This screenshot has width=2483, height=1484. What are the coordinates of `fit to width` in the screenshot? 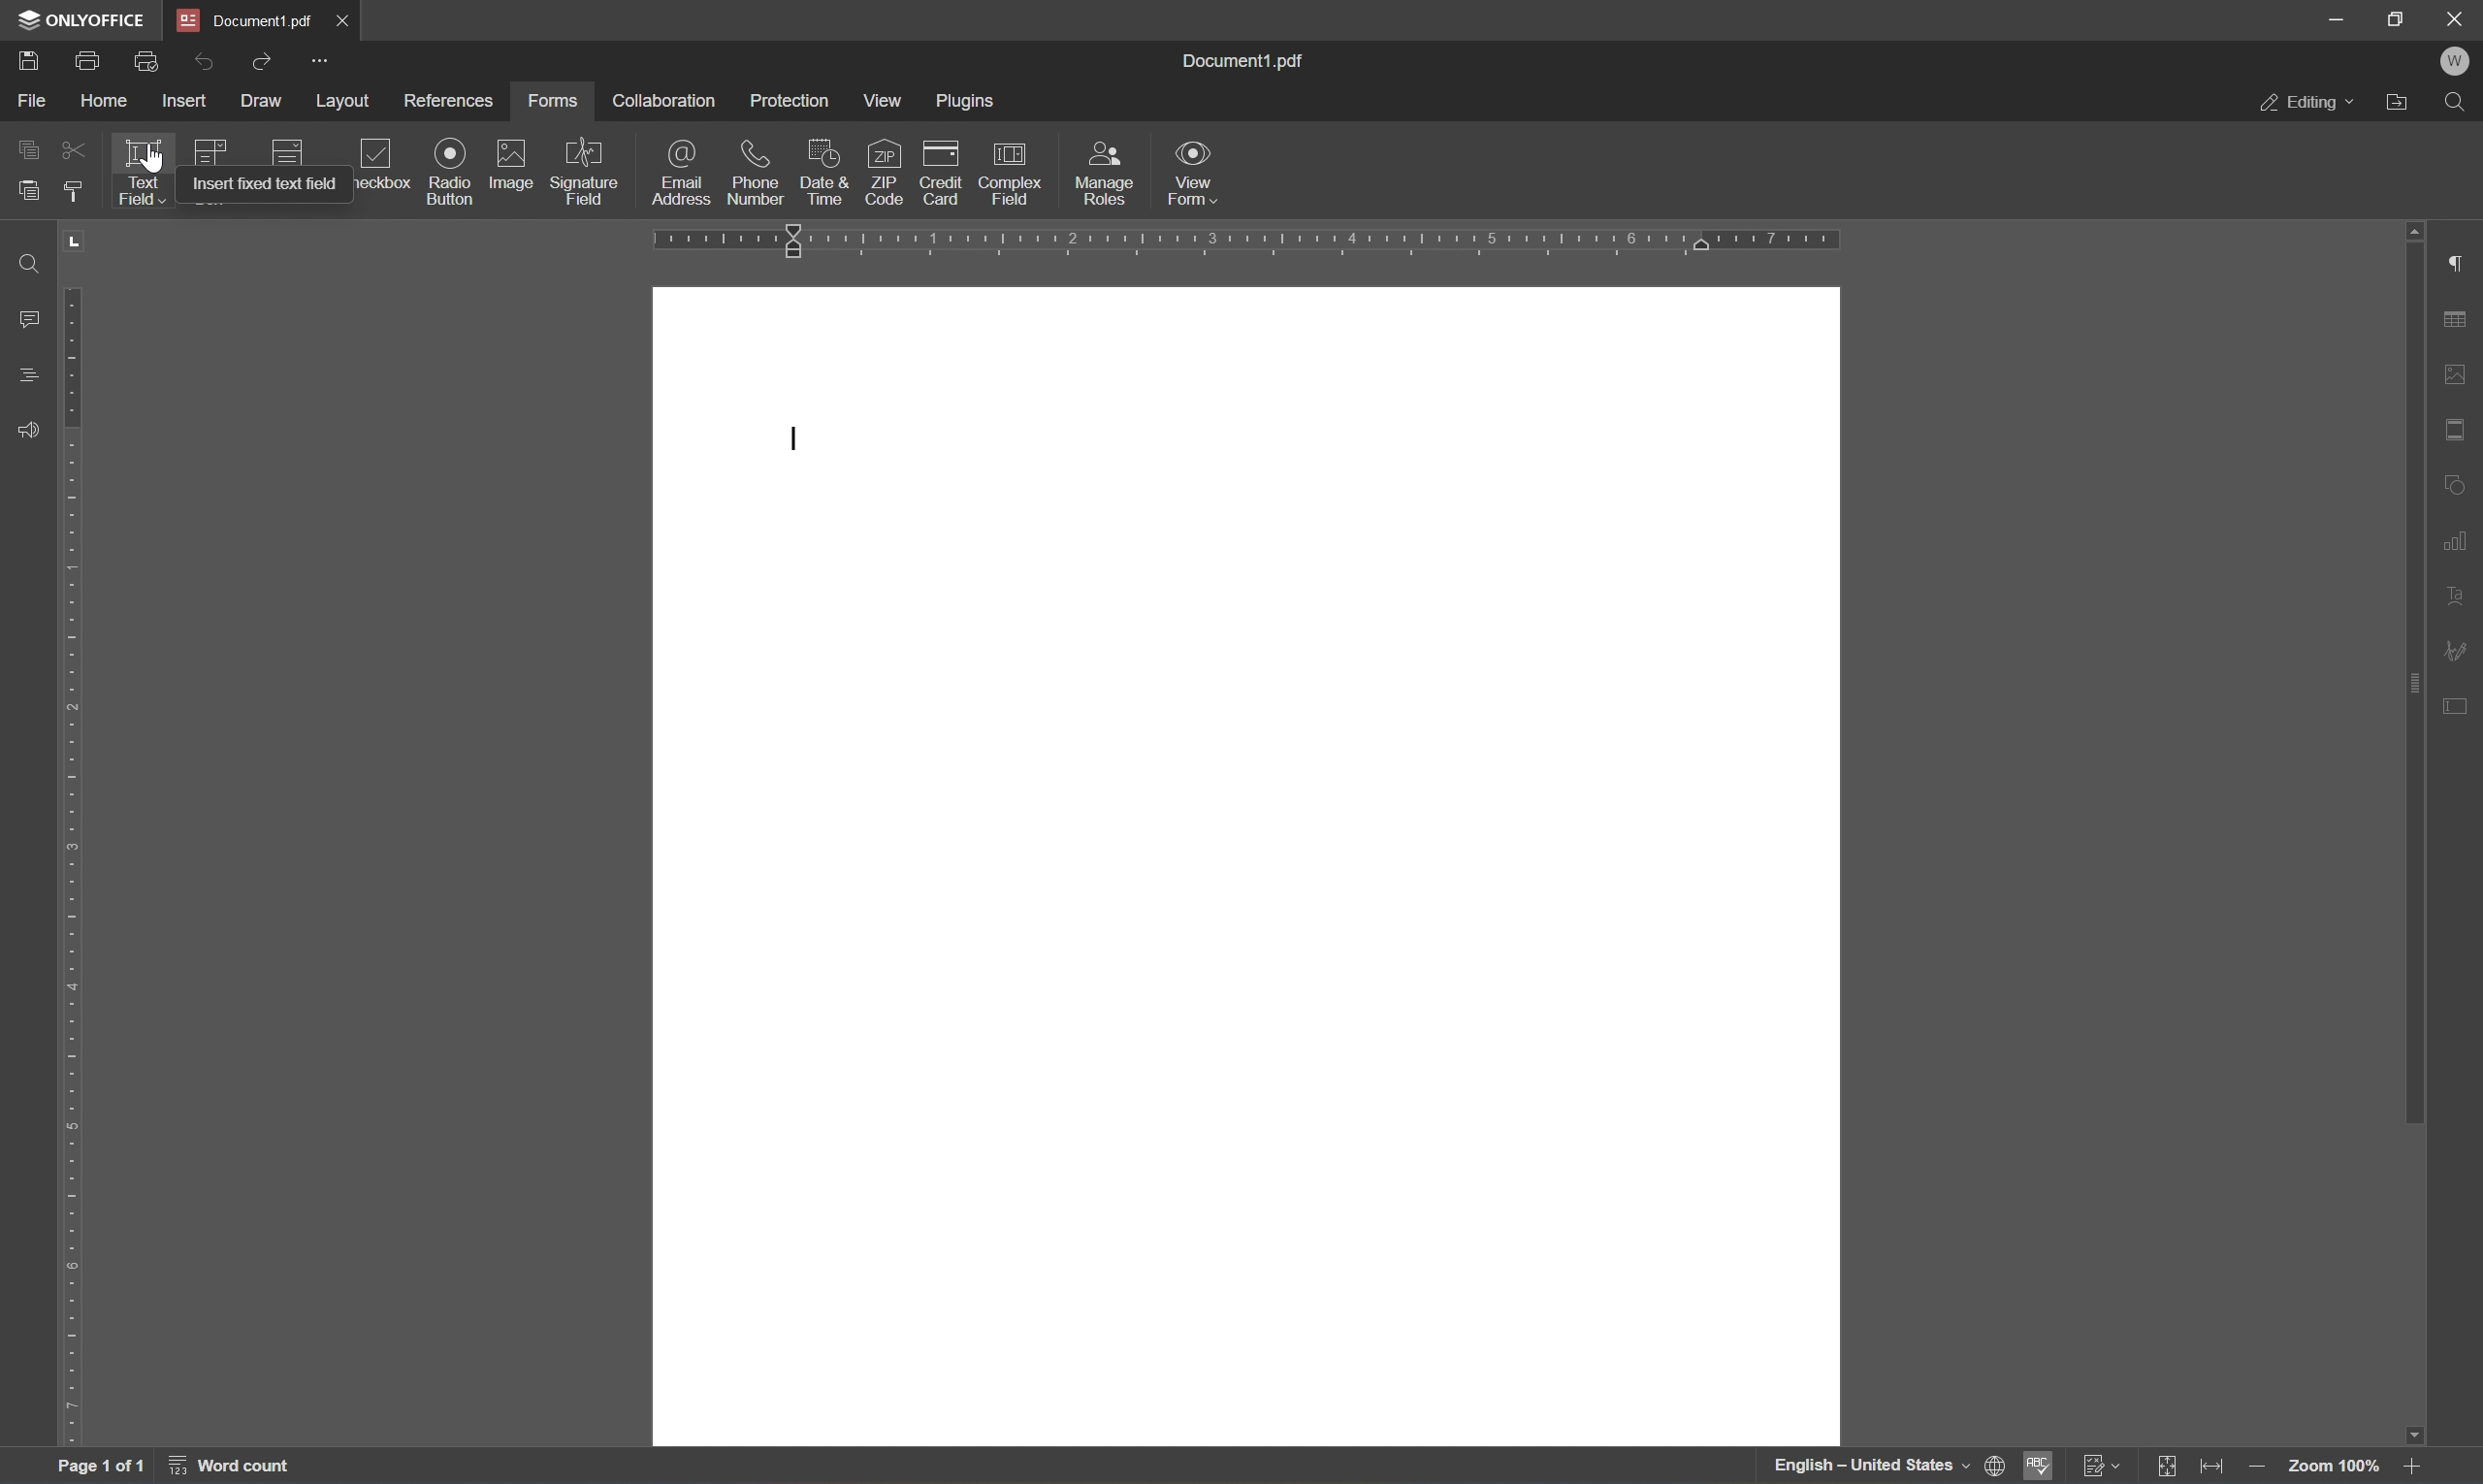 It's located at (2215, 1469).